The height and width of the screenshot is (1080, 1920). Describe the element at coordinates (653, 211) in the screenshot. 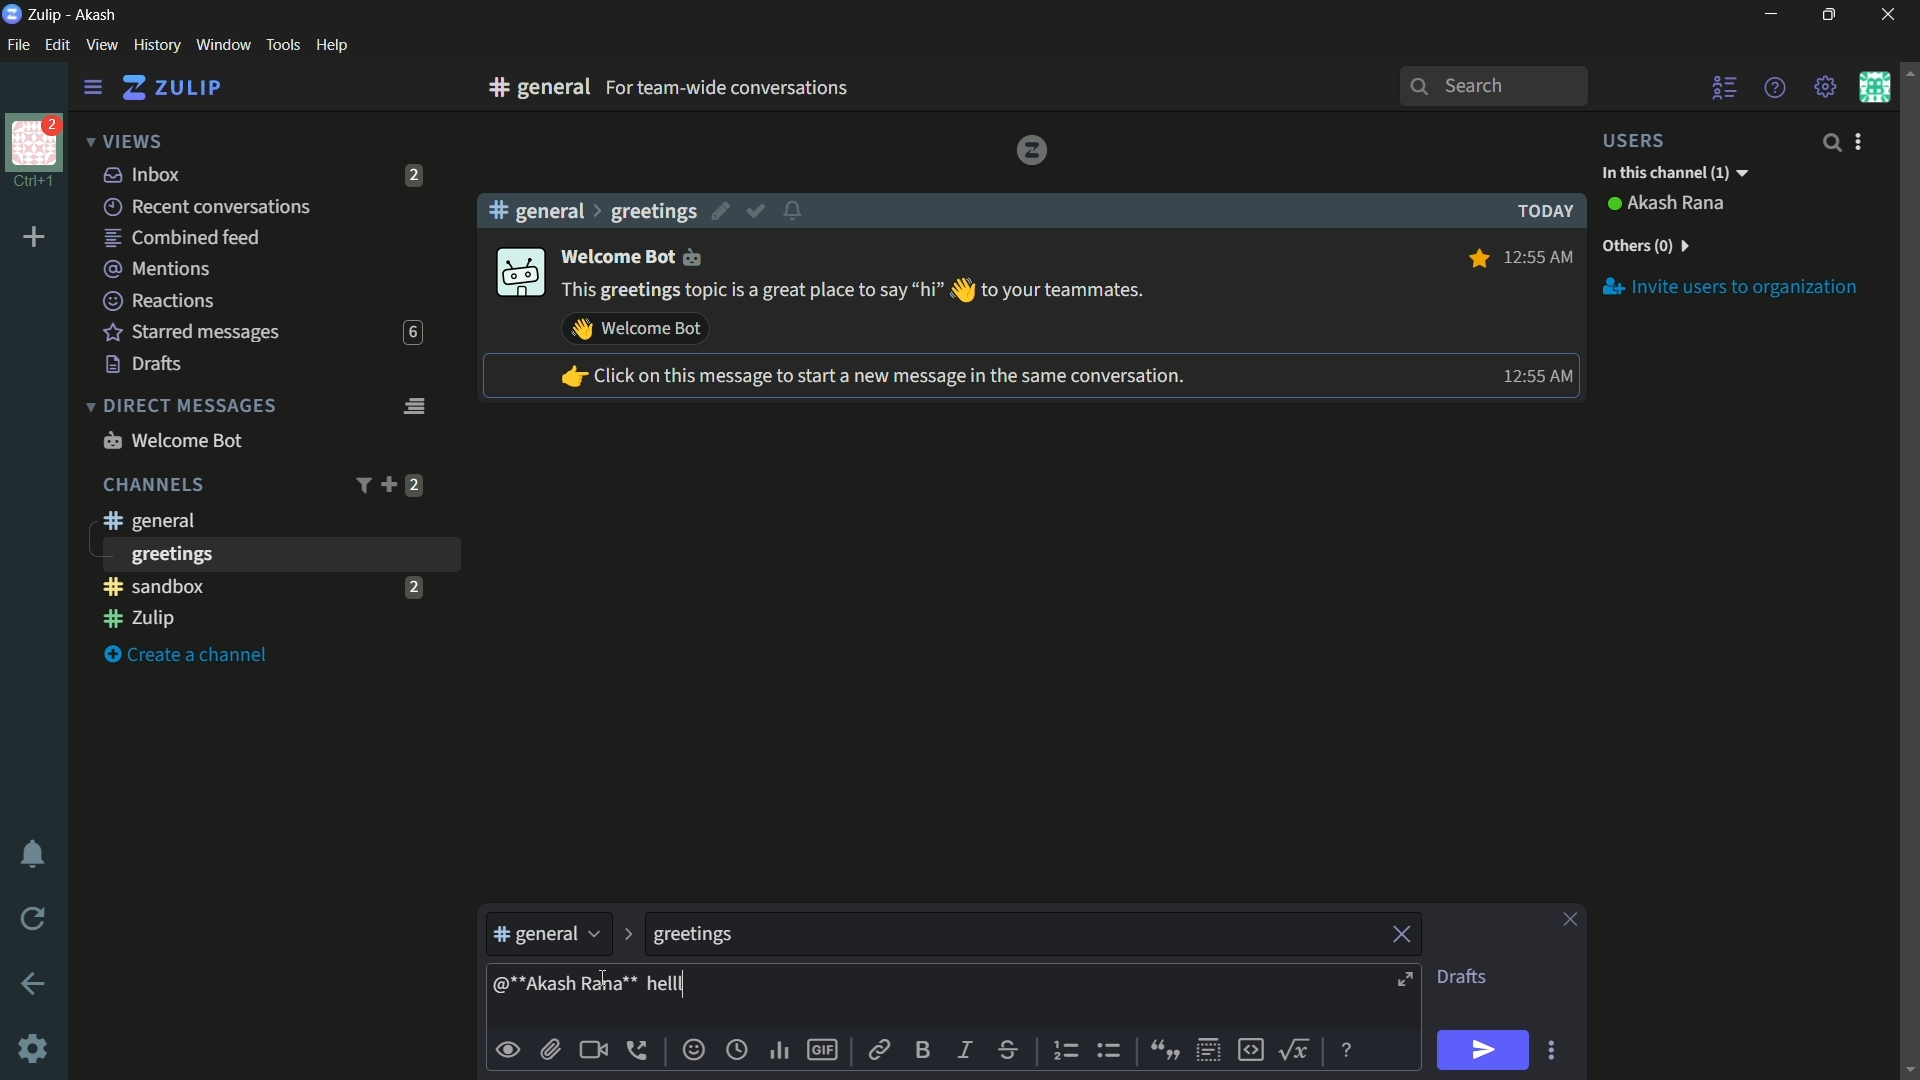

I see `greetings` at that location.